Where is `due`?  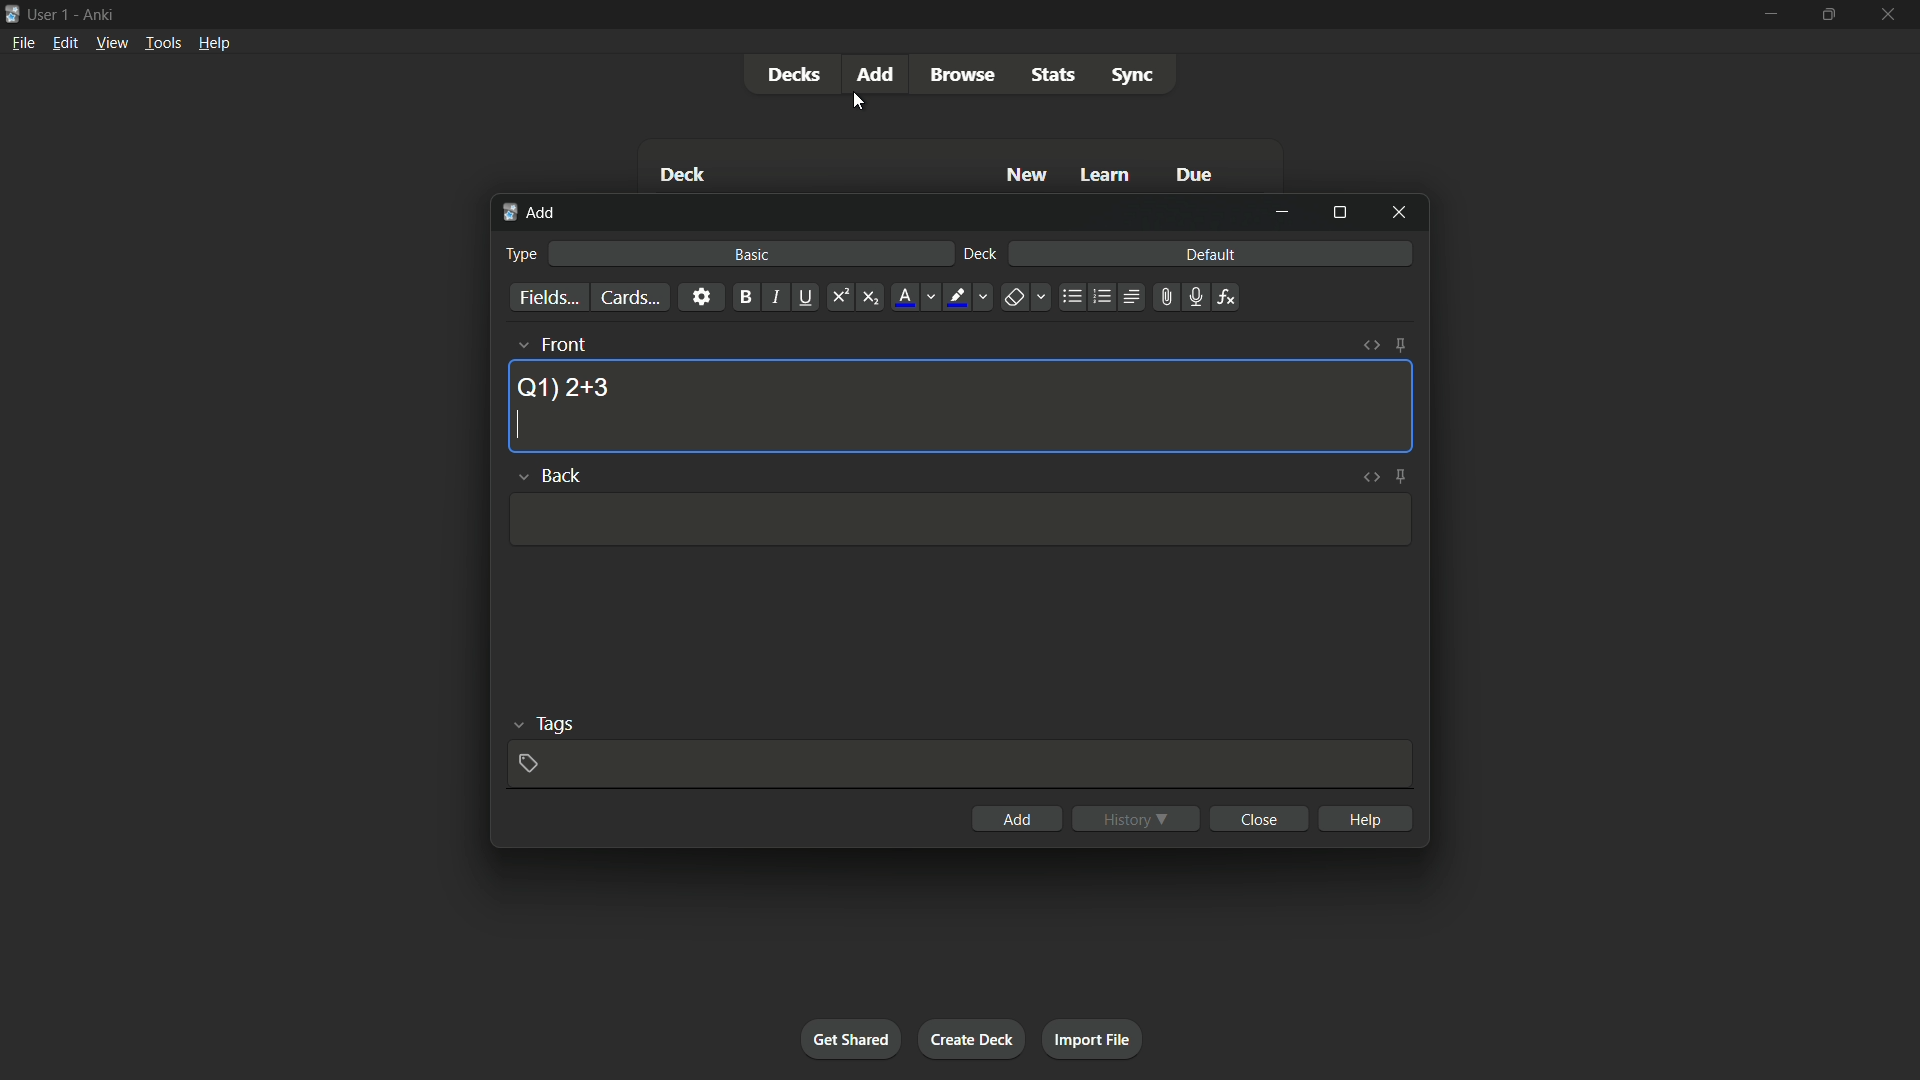
due is located at coordinates (1195, 177).